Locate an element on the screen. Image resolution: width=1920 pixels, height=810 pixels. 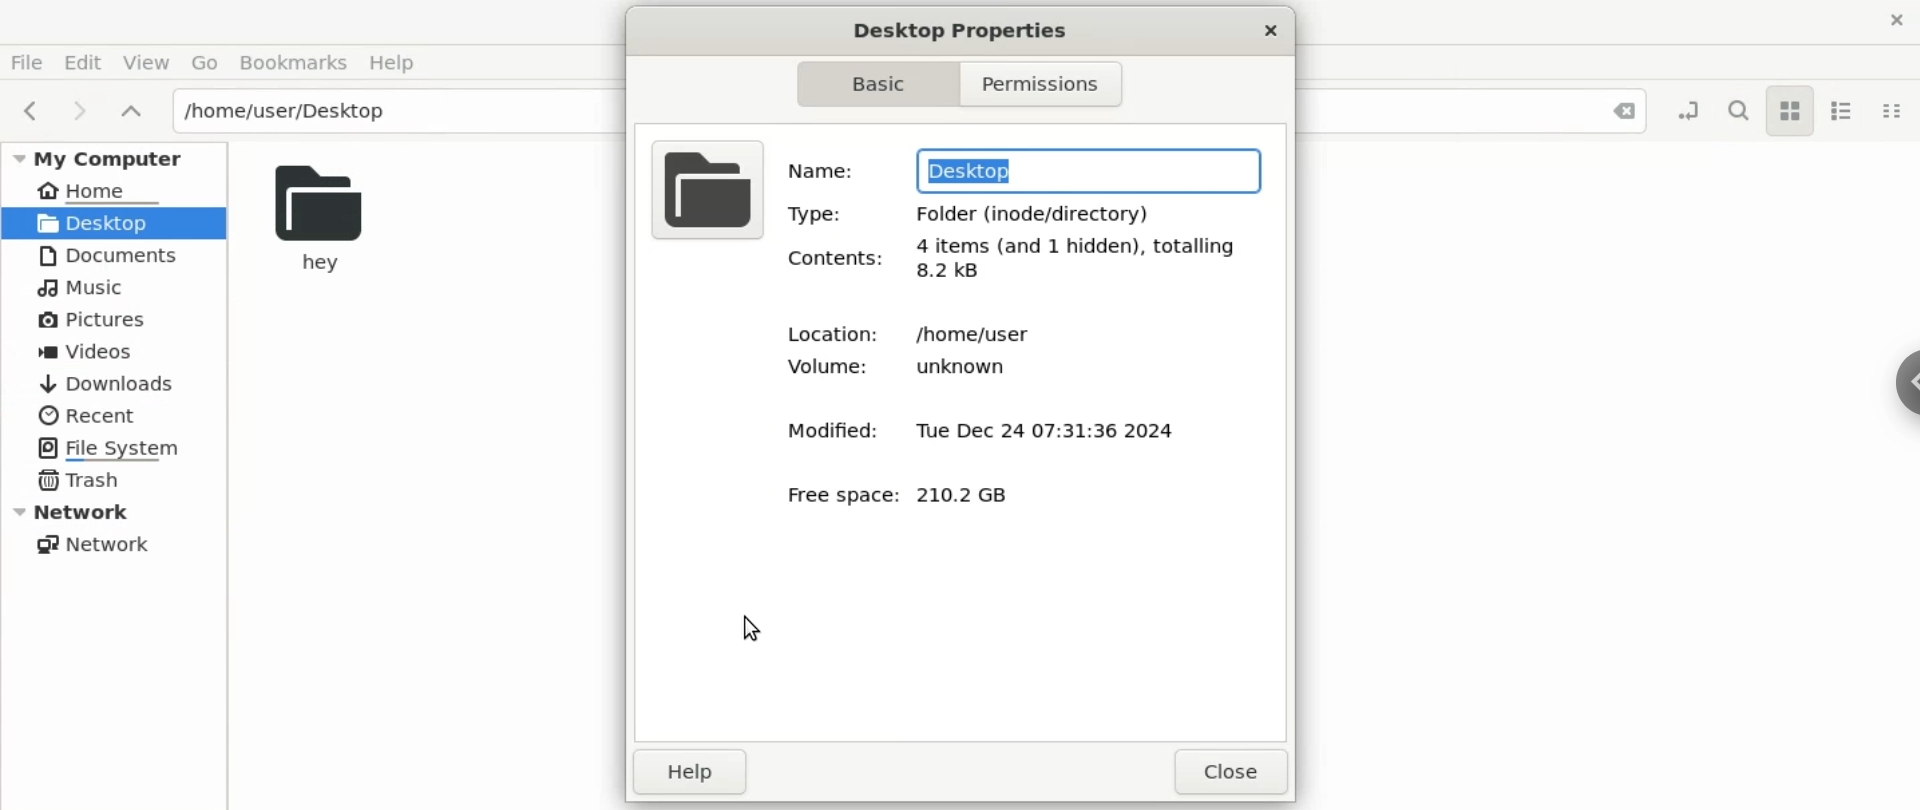
help is located at coordinates (687, 775).